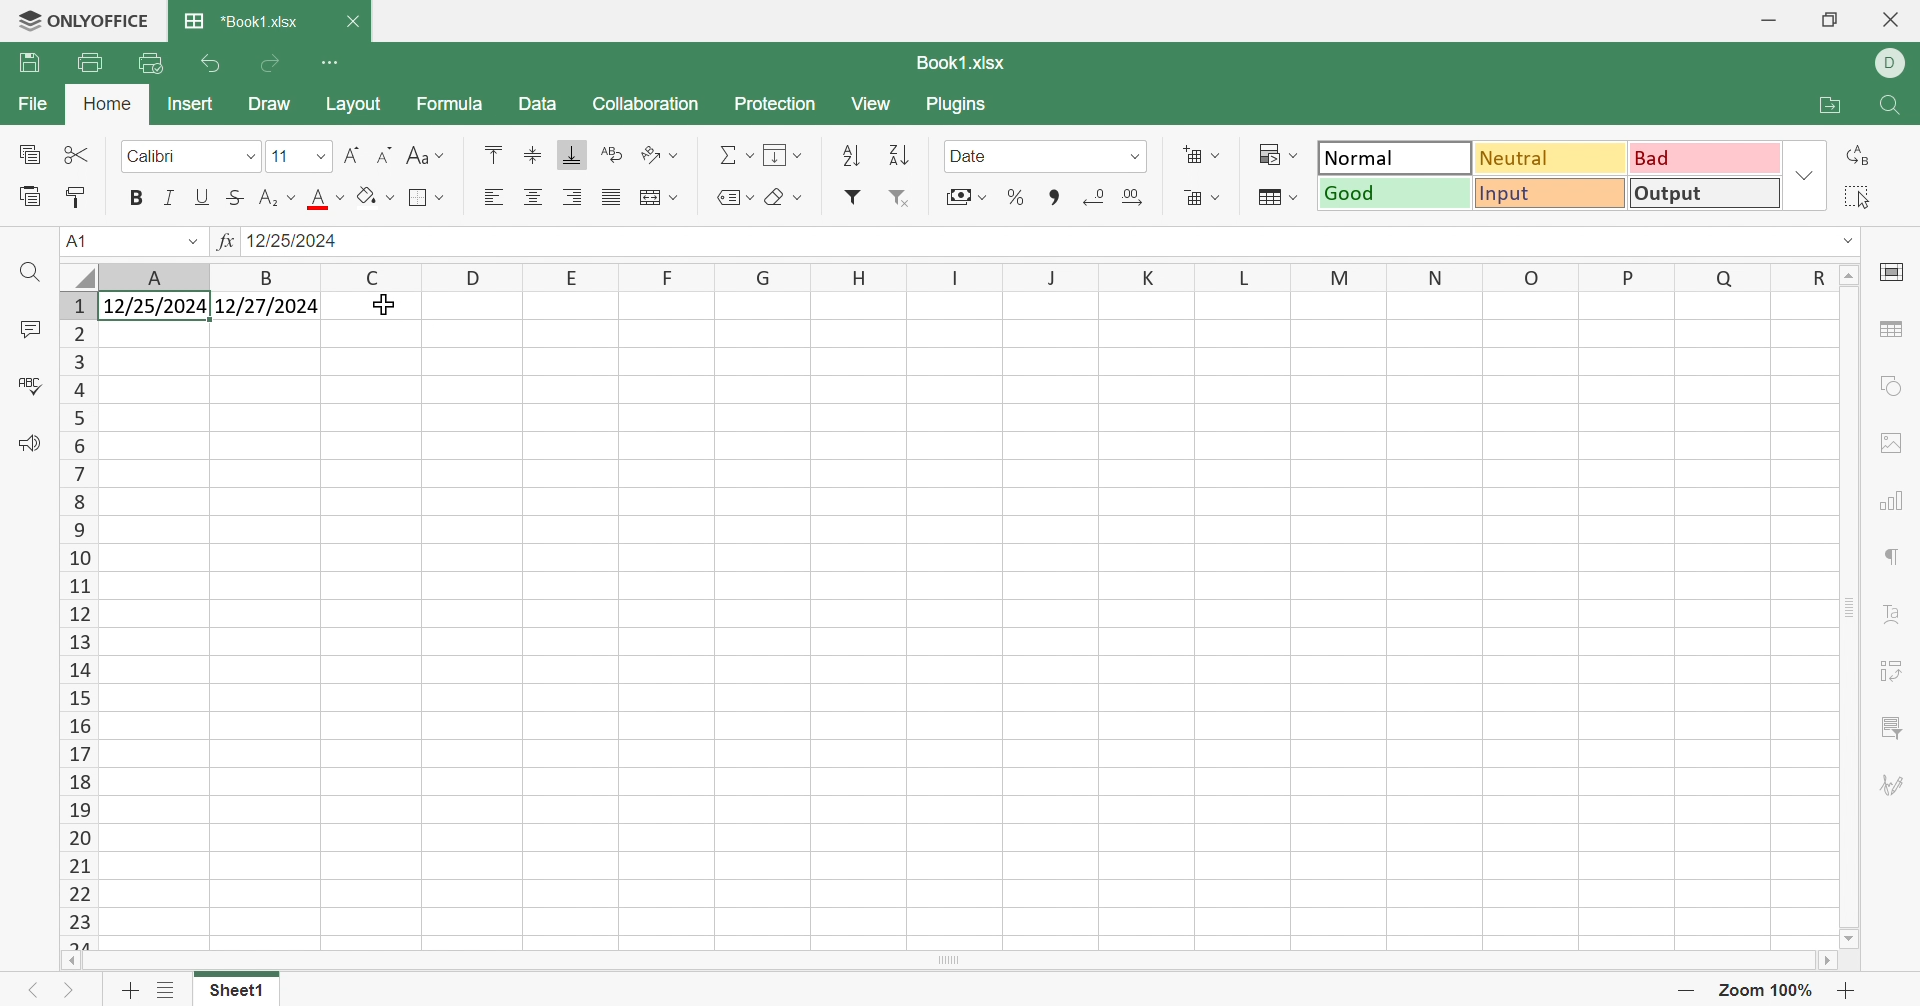  I want to click on Formula, so click(452, 107).